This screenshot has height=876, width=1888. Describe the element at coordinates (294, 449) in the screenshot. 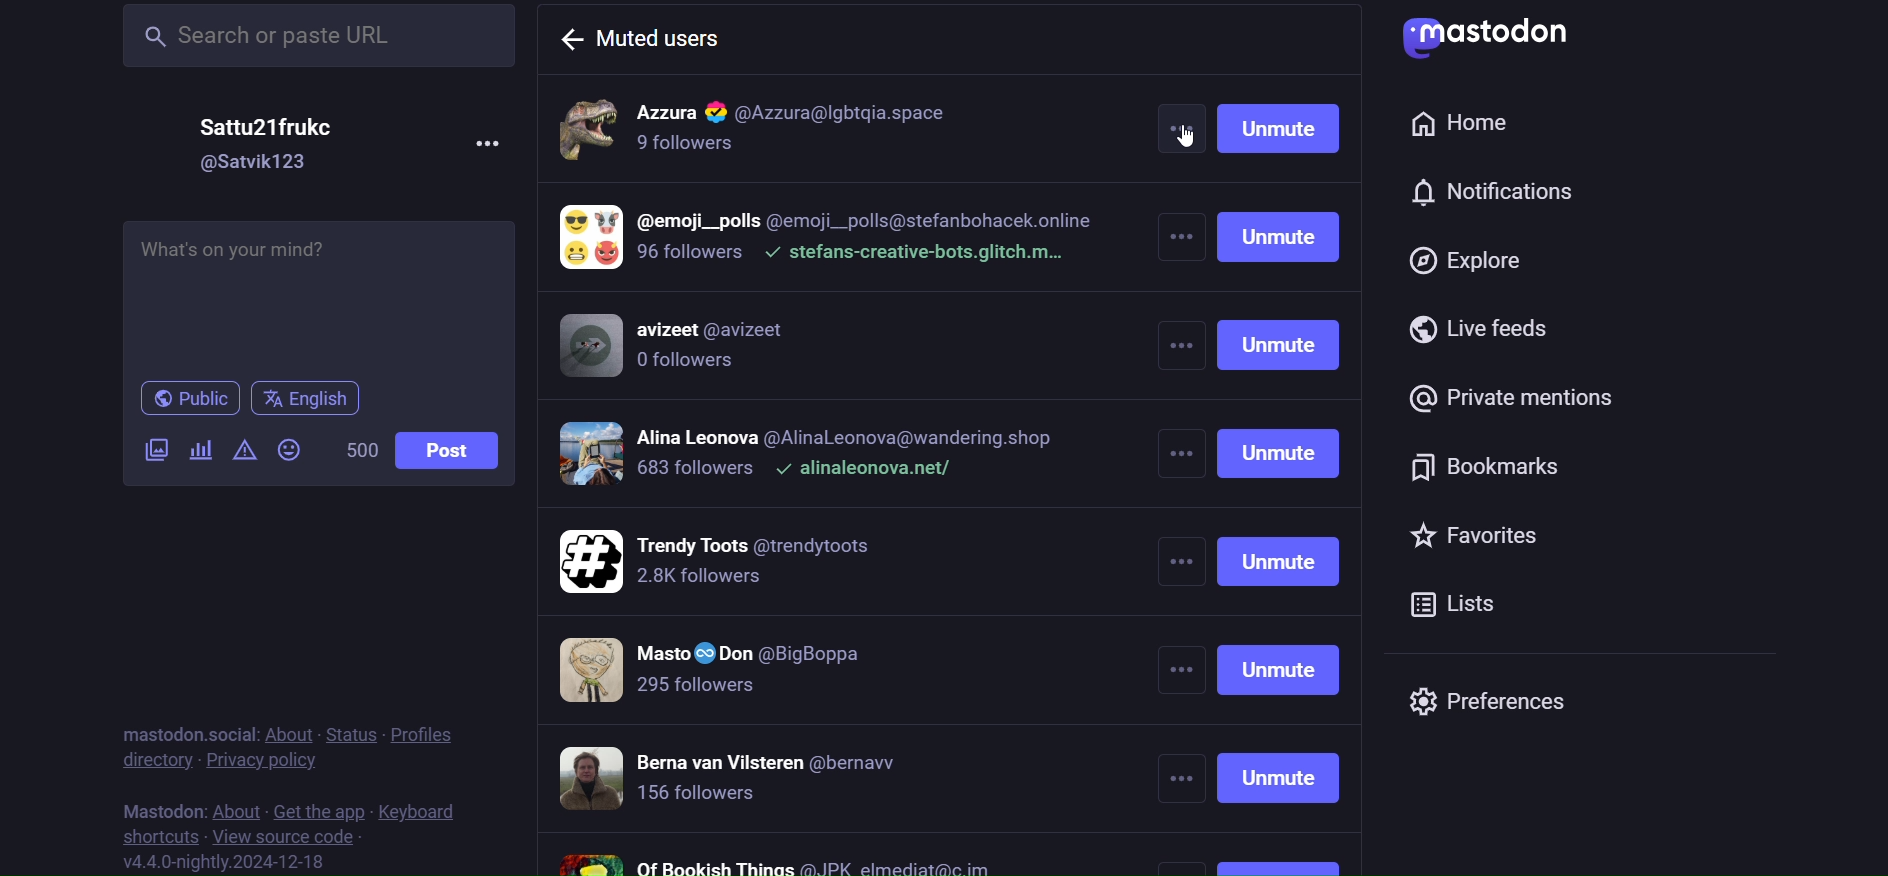

I see `emoji` at that location.